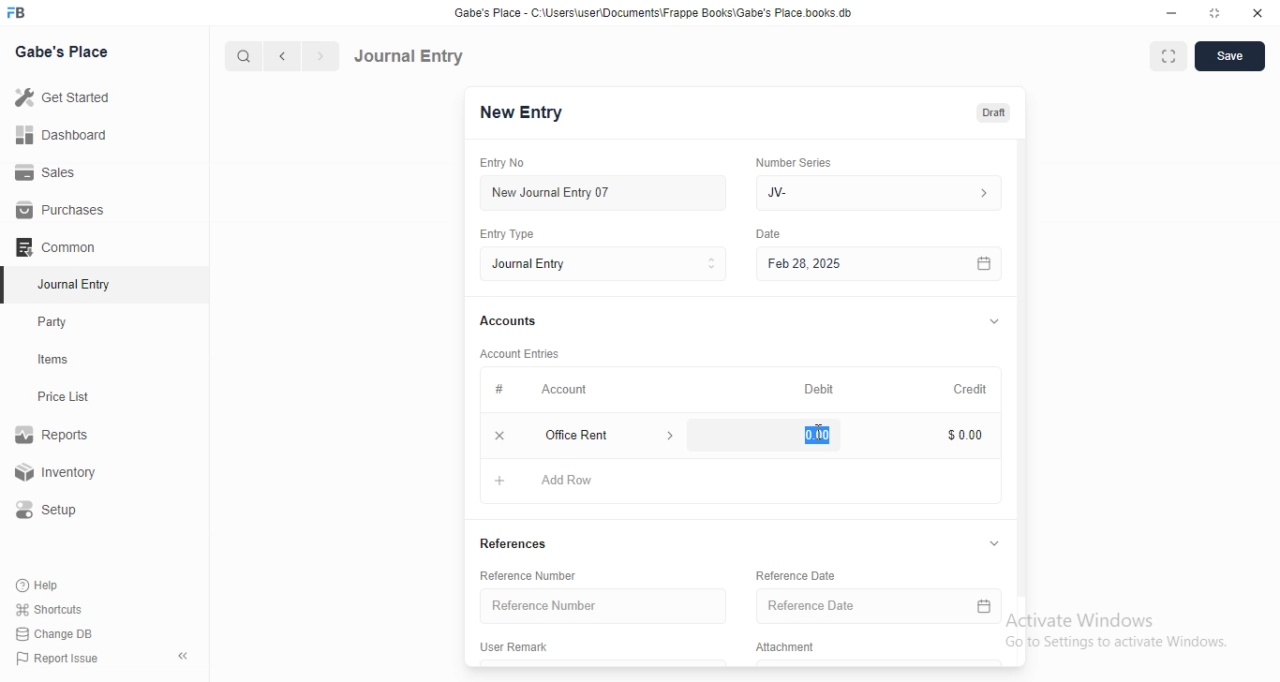 Image resolution: width=1280 pixels, height=682 pixels. I want to click on Attachment, so click(785, 648).